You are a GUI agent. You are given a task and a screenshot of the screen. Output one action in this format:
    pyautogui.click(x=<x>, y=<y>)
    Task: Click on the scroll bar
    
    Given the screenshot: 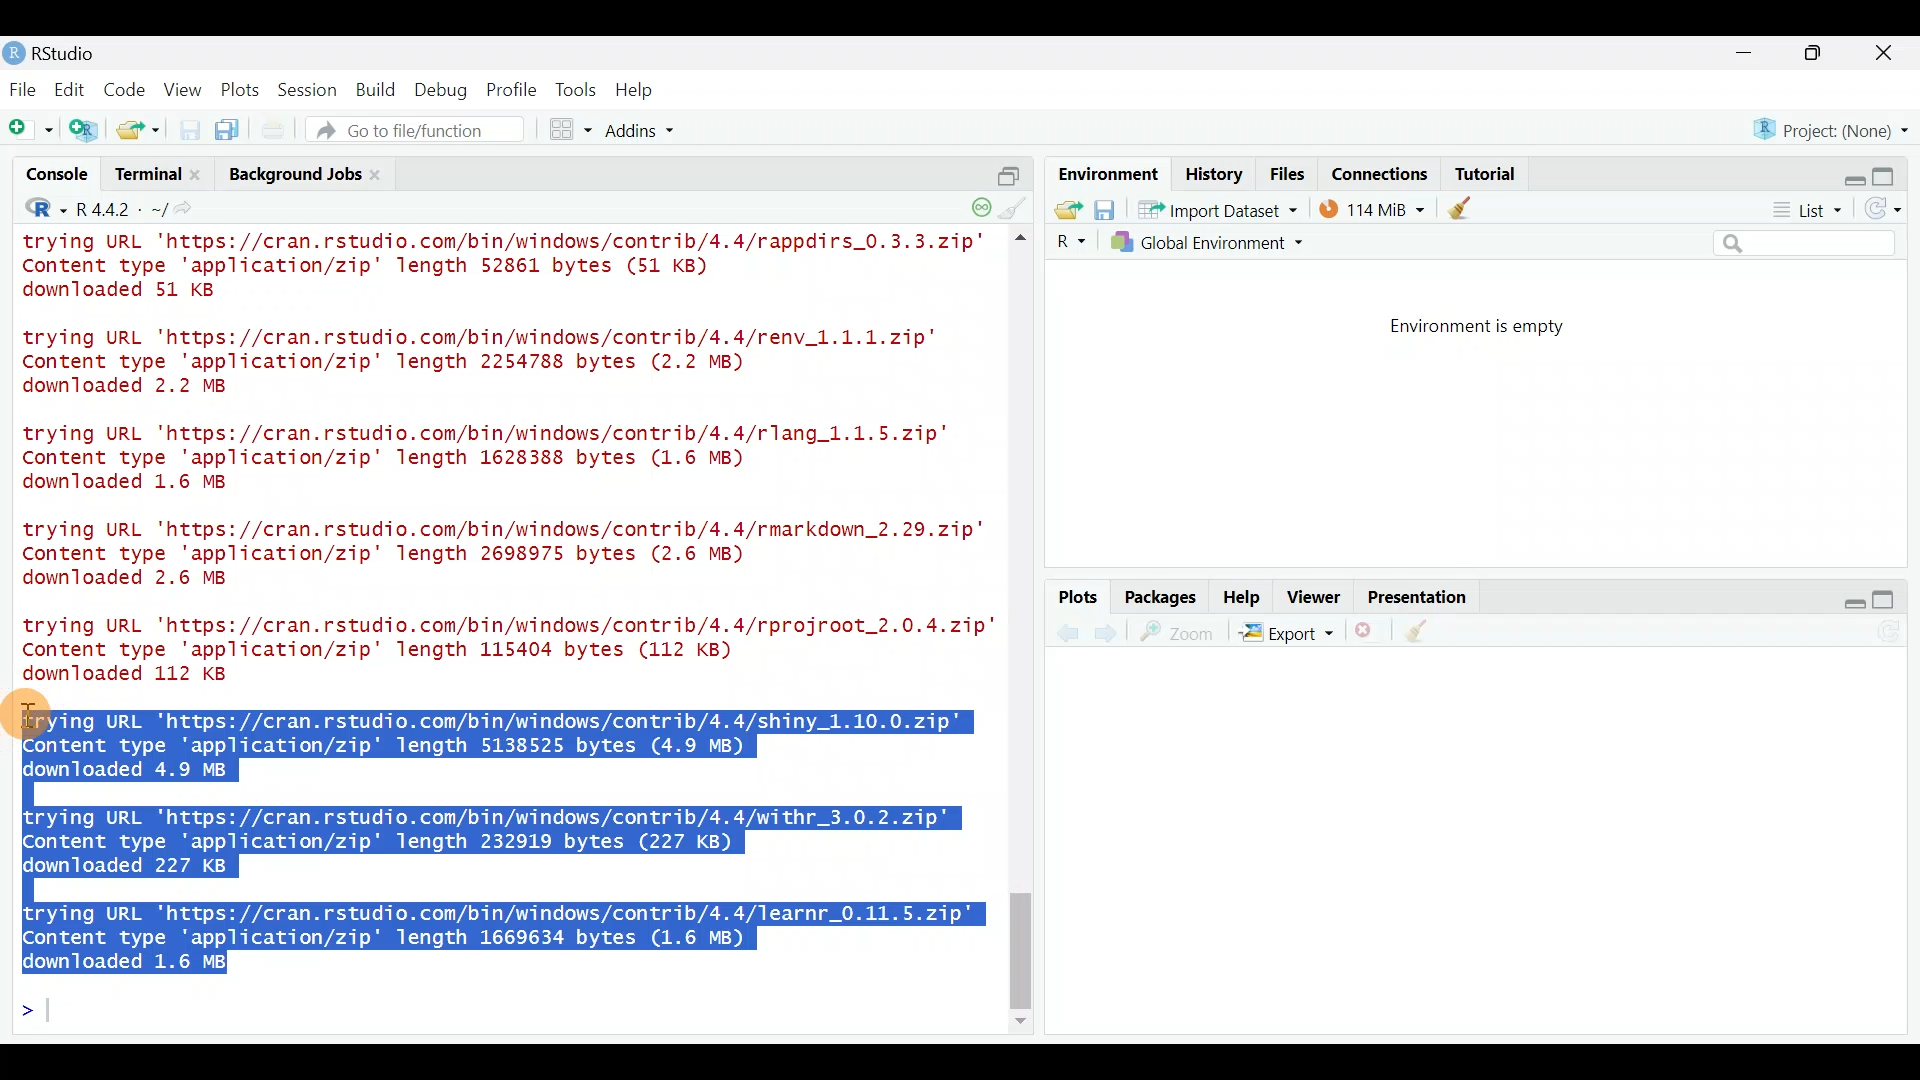 What is the action you would take?
    pyautogui.click(x=1024, y=632)
    